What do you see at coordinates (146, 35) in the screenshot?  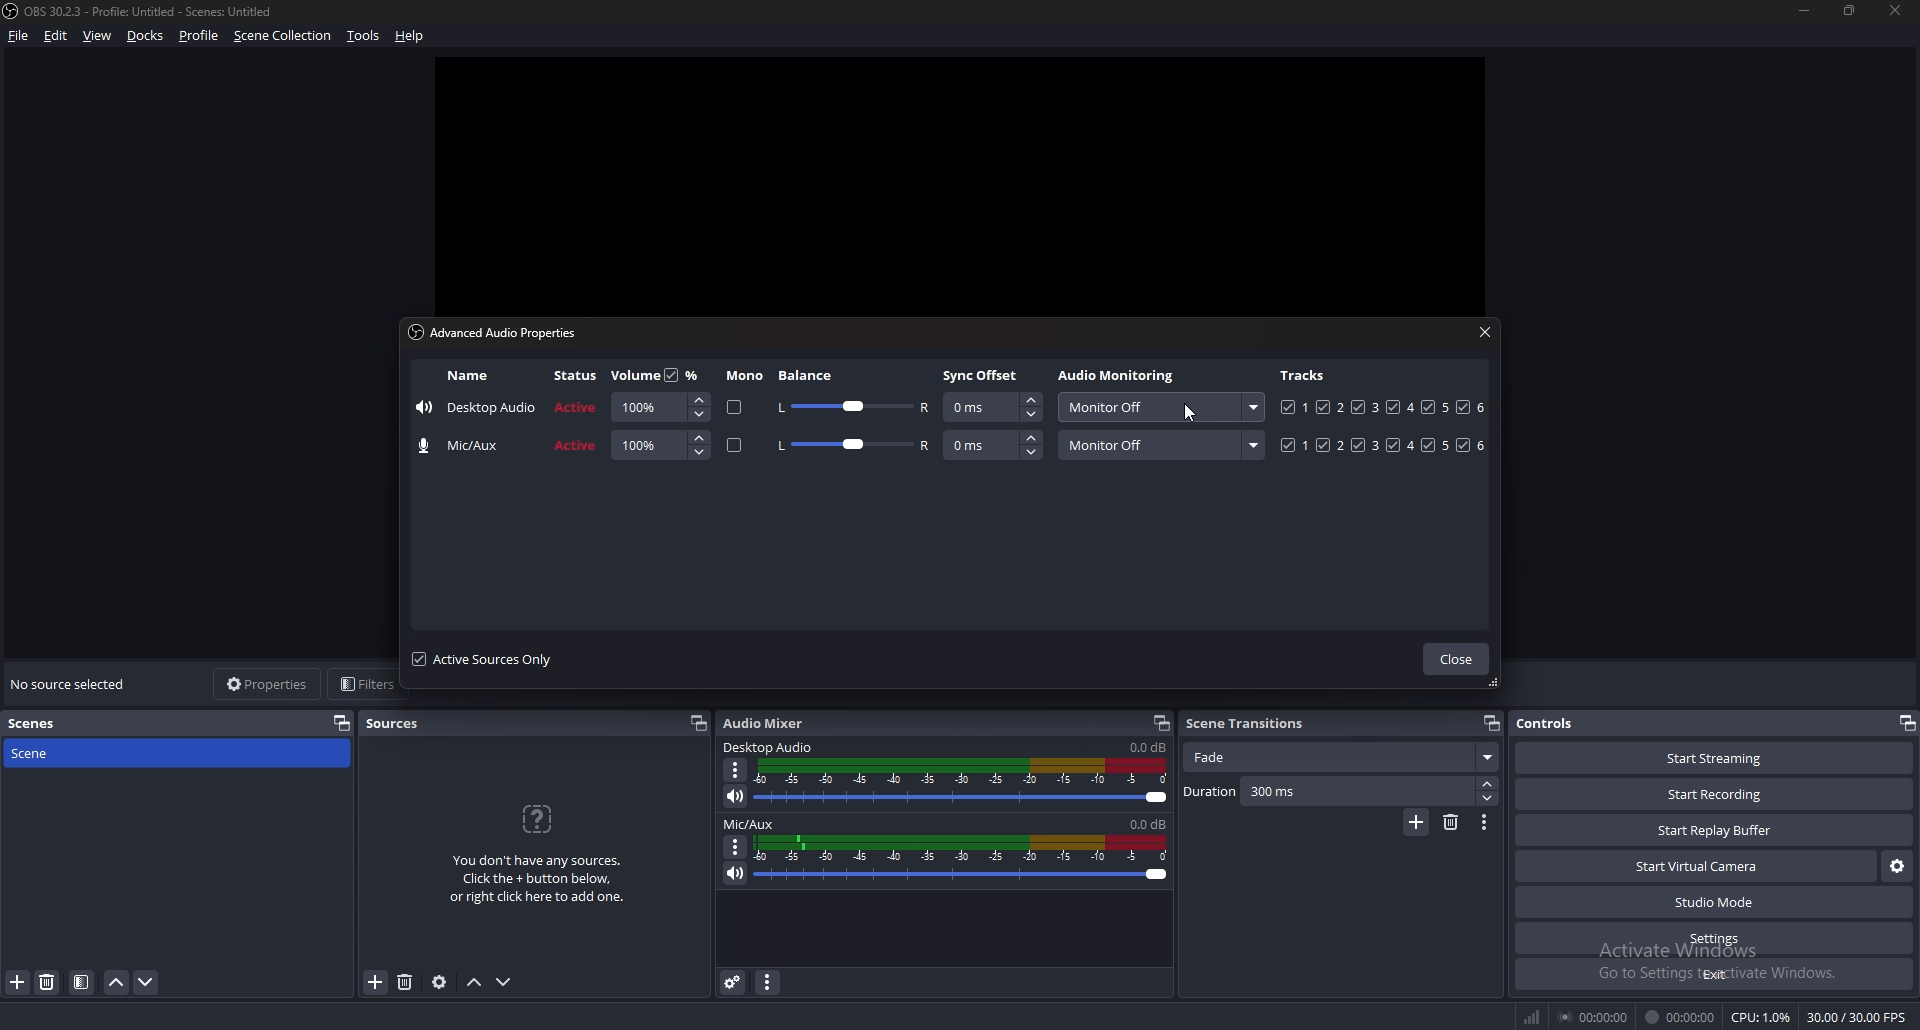 I see `docks` at bounding box center [146, 35].